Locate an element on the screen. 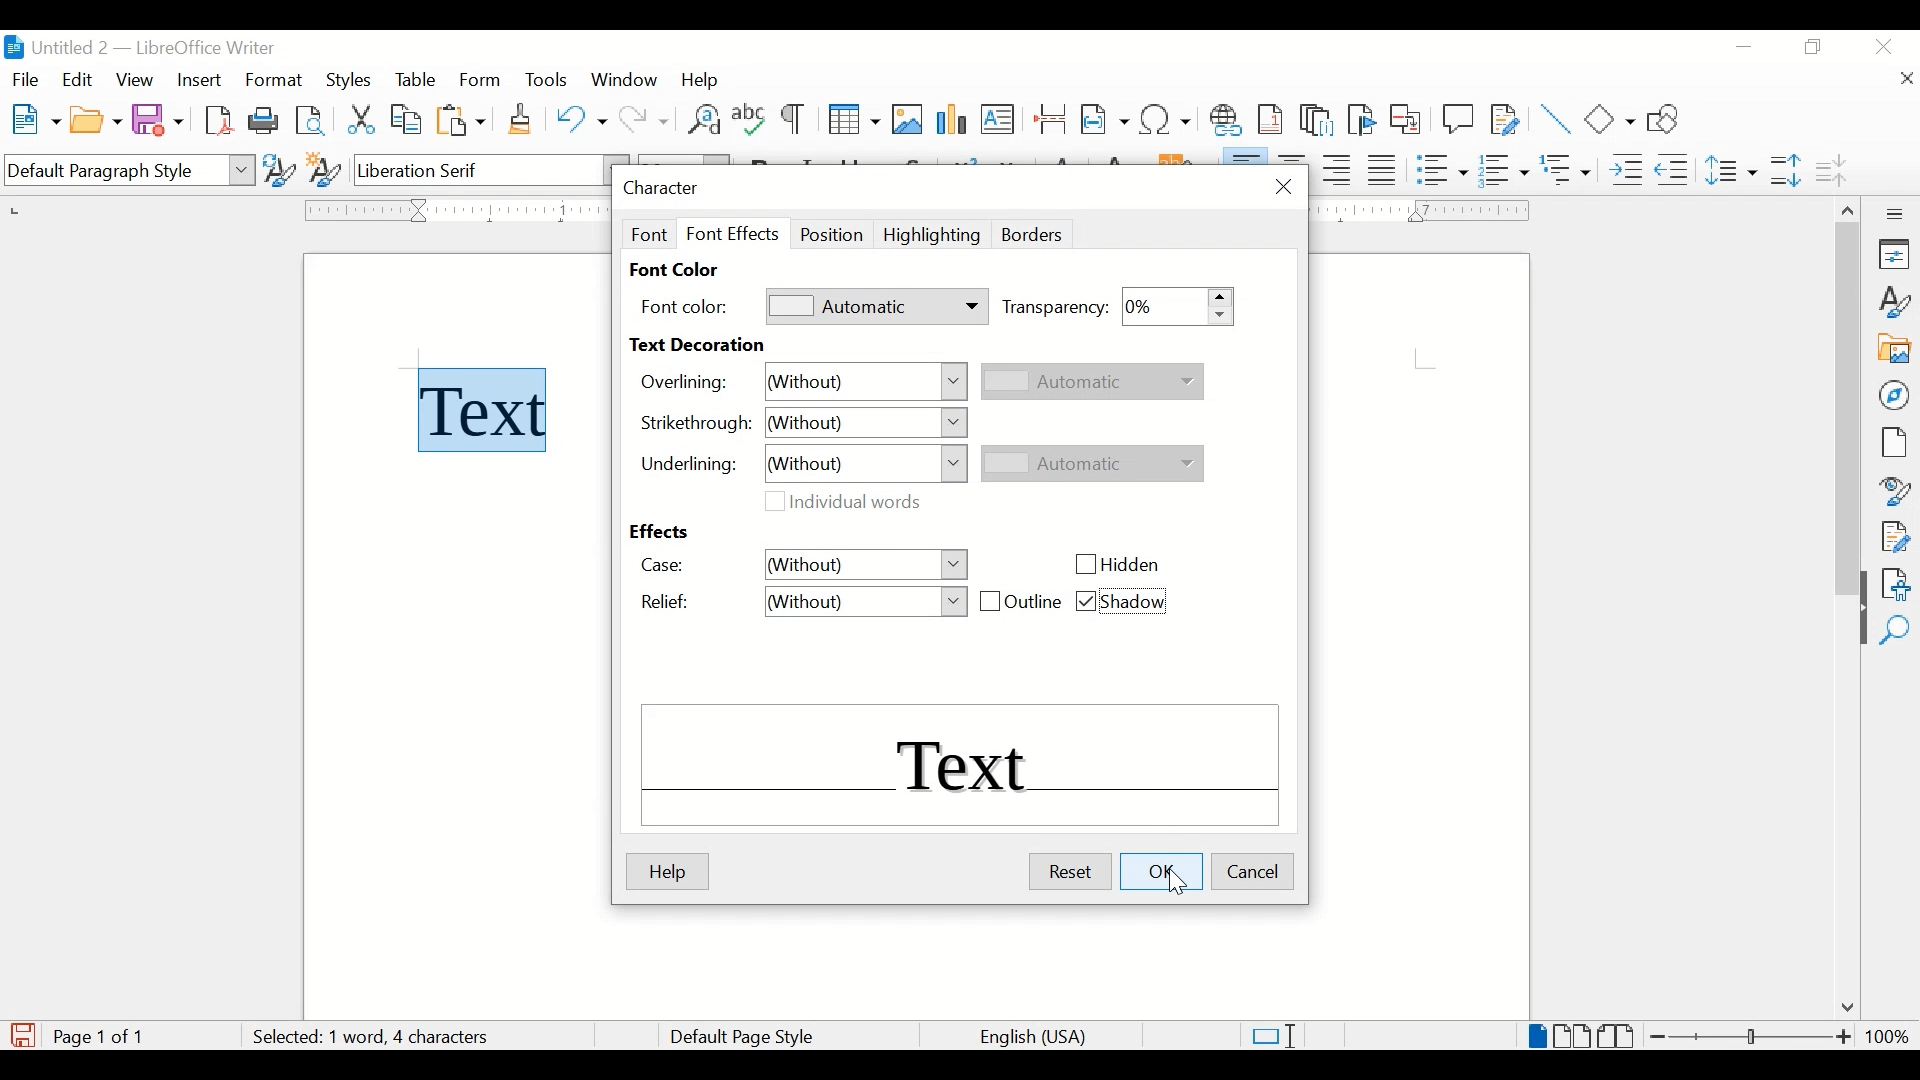 This screenshot has height=1080, width=1920. decrease indent is located at coordinates (1674, 169).